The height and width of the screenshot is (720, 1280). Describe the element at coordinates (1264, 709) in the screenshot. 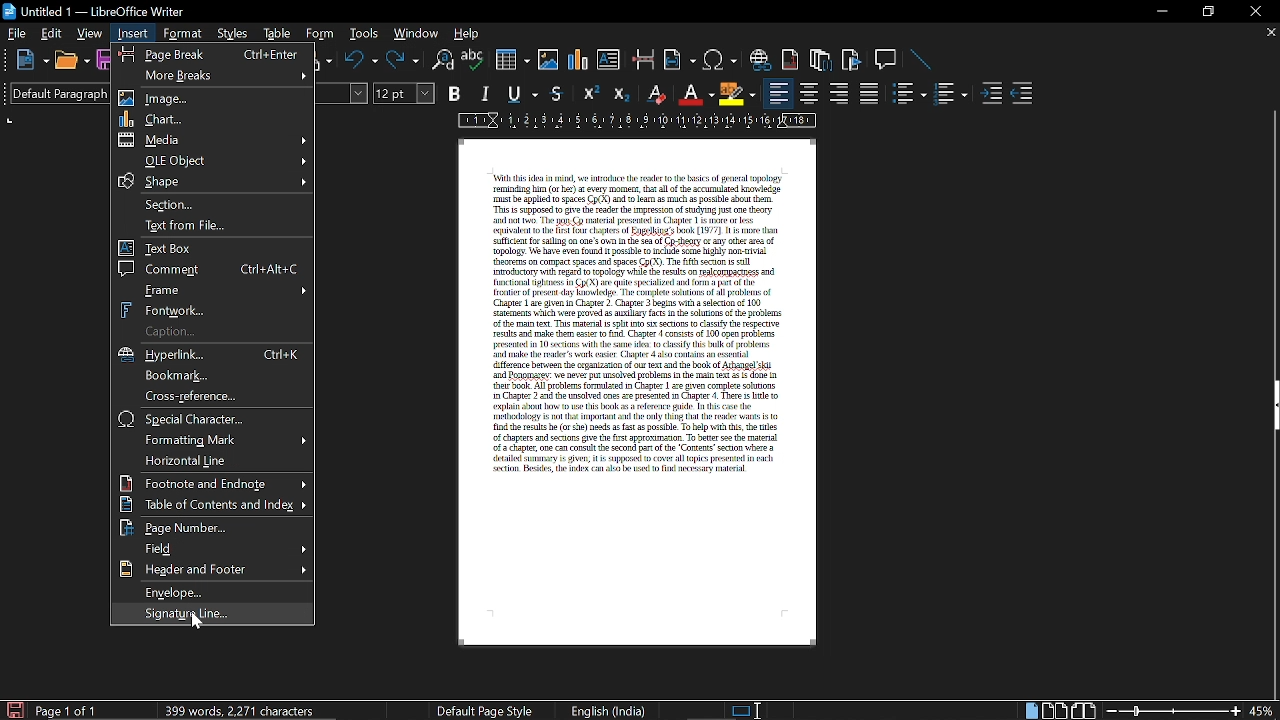

I see `current zoom` at that location.